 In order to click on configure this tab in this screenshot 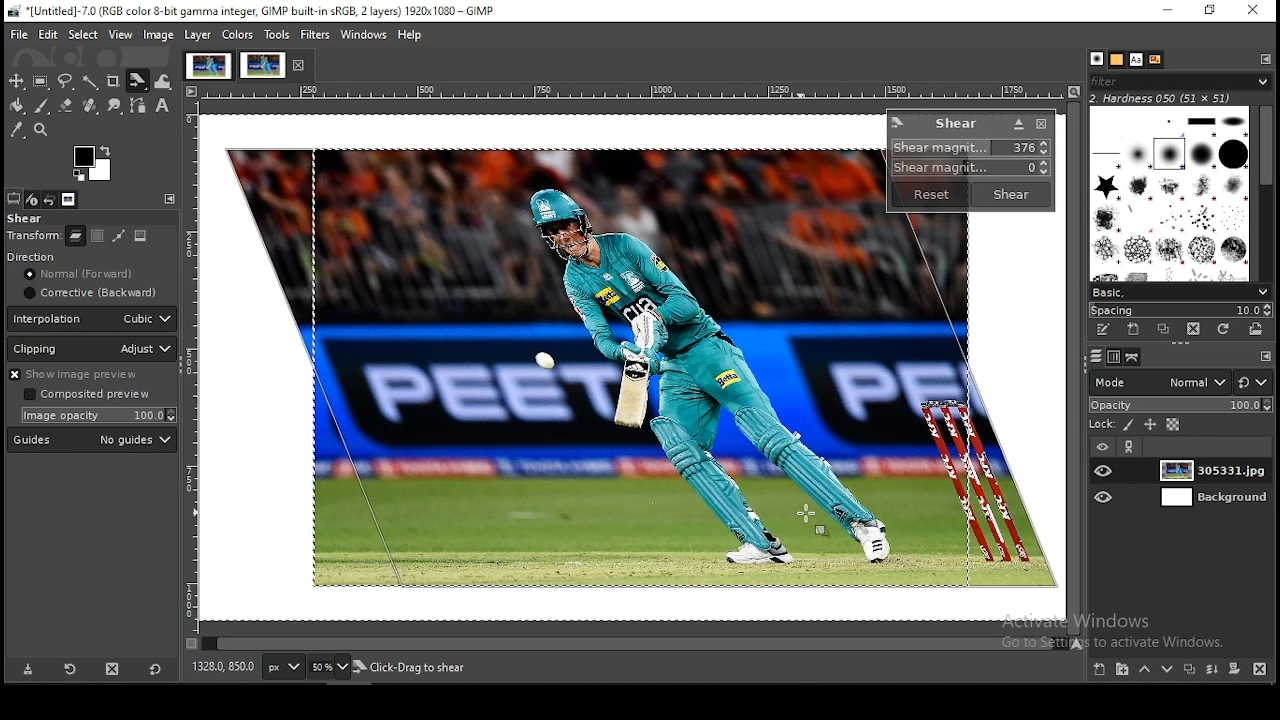, I will do `click(169, 199)`.